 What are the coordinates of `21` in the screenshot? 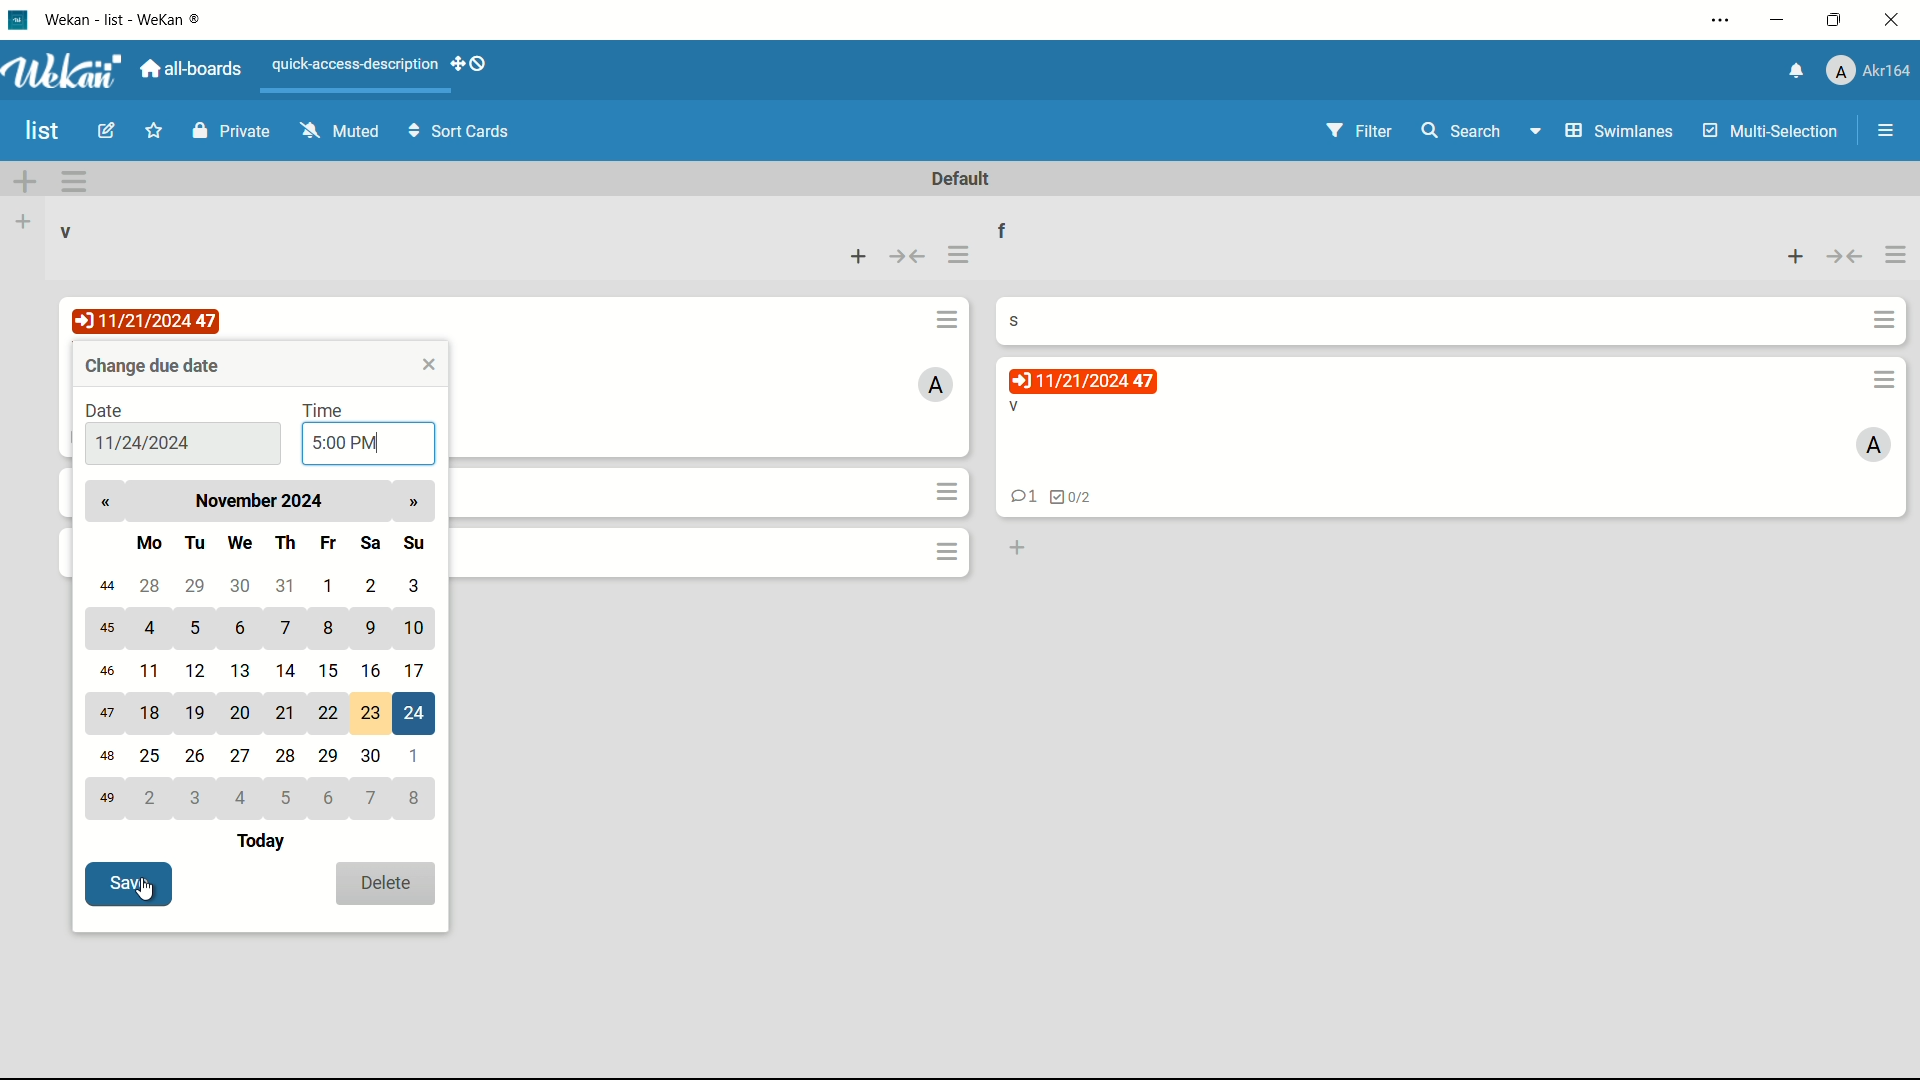 It's located at (288, 715).